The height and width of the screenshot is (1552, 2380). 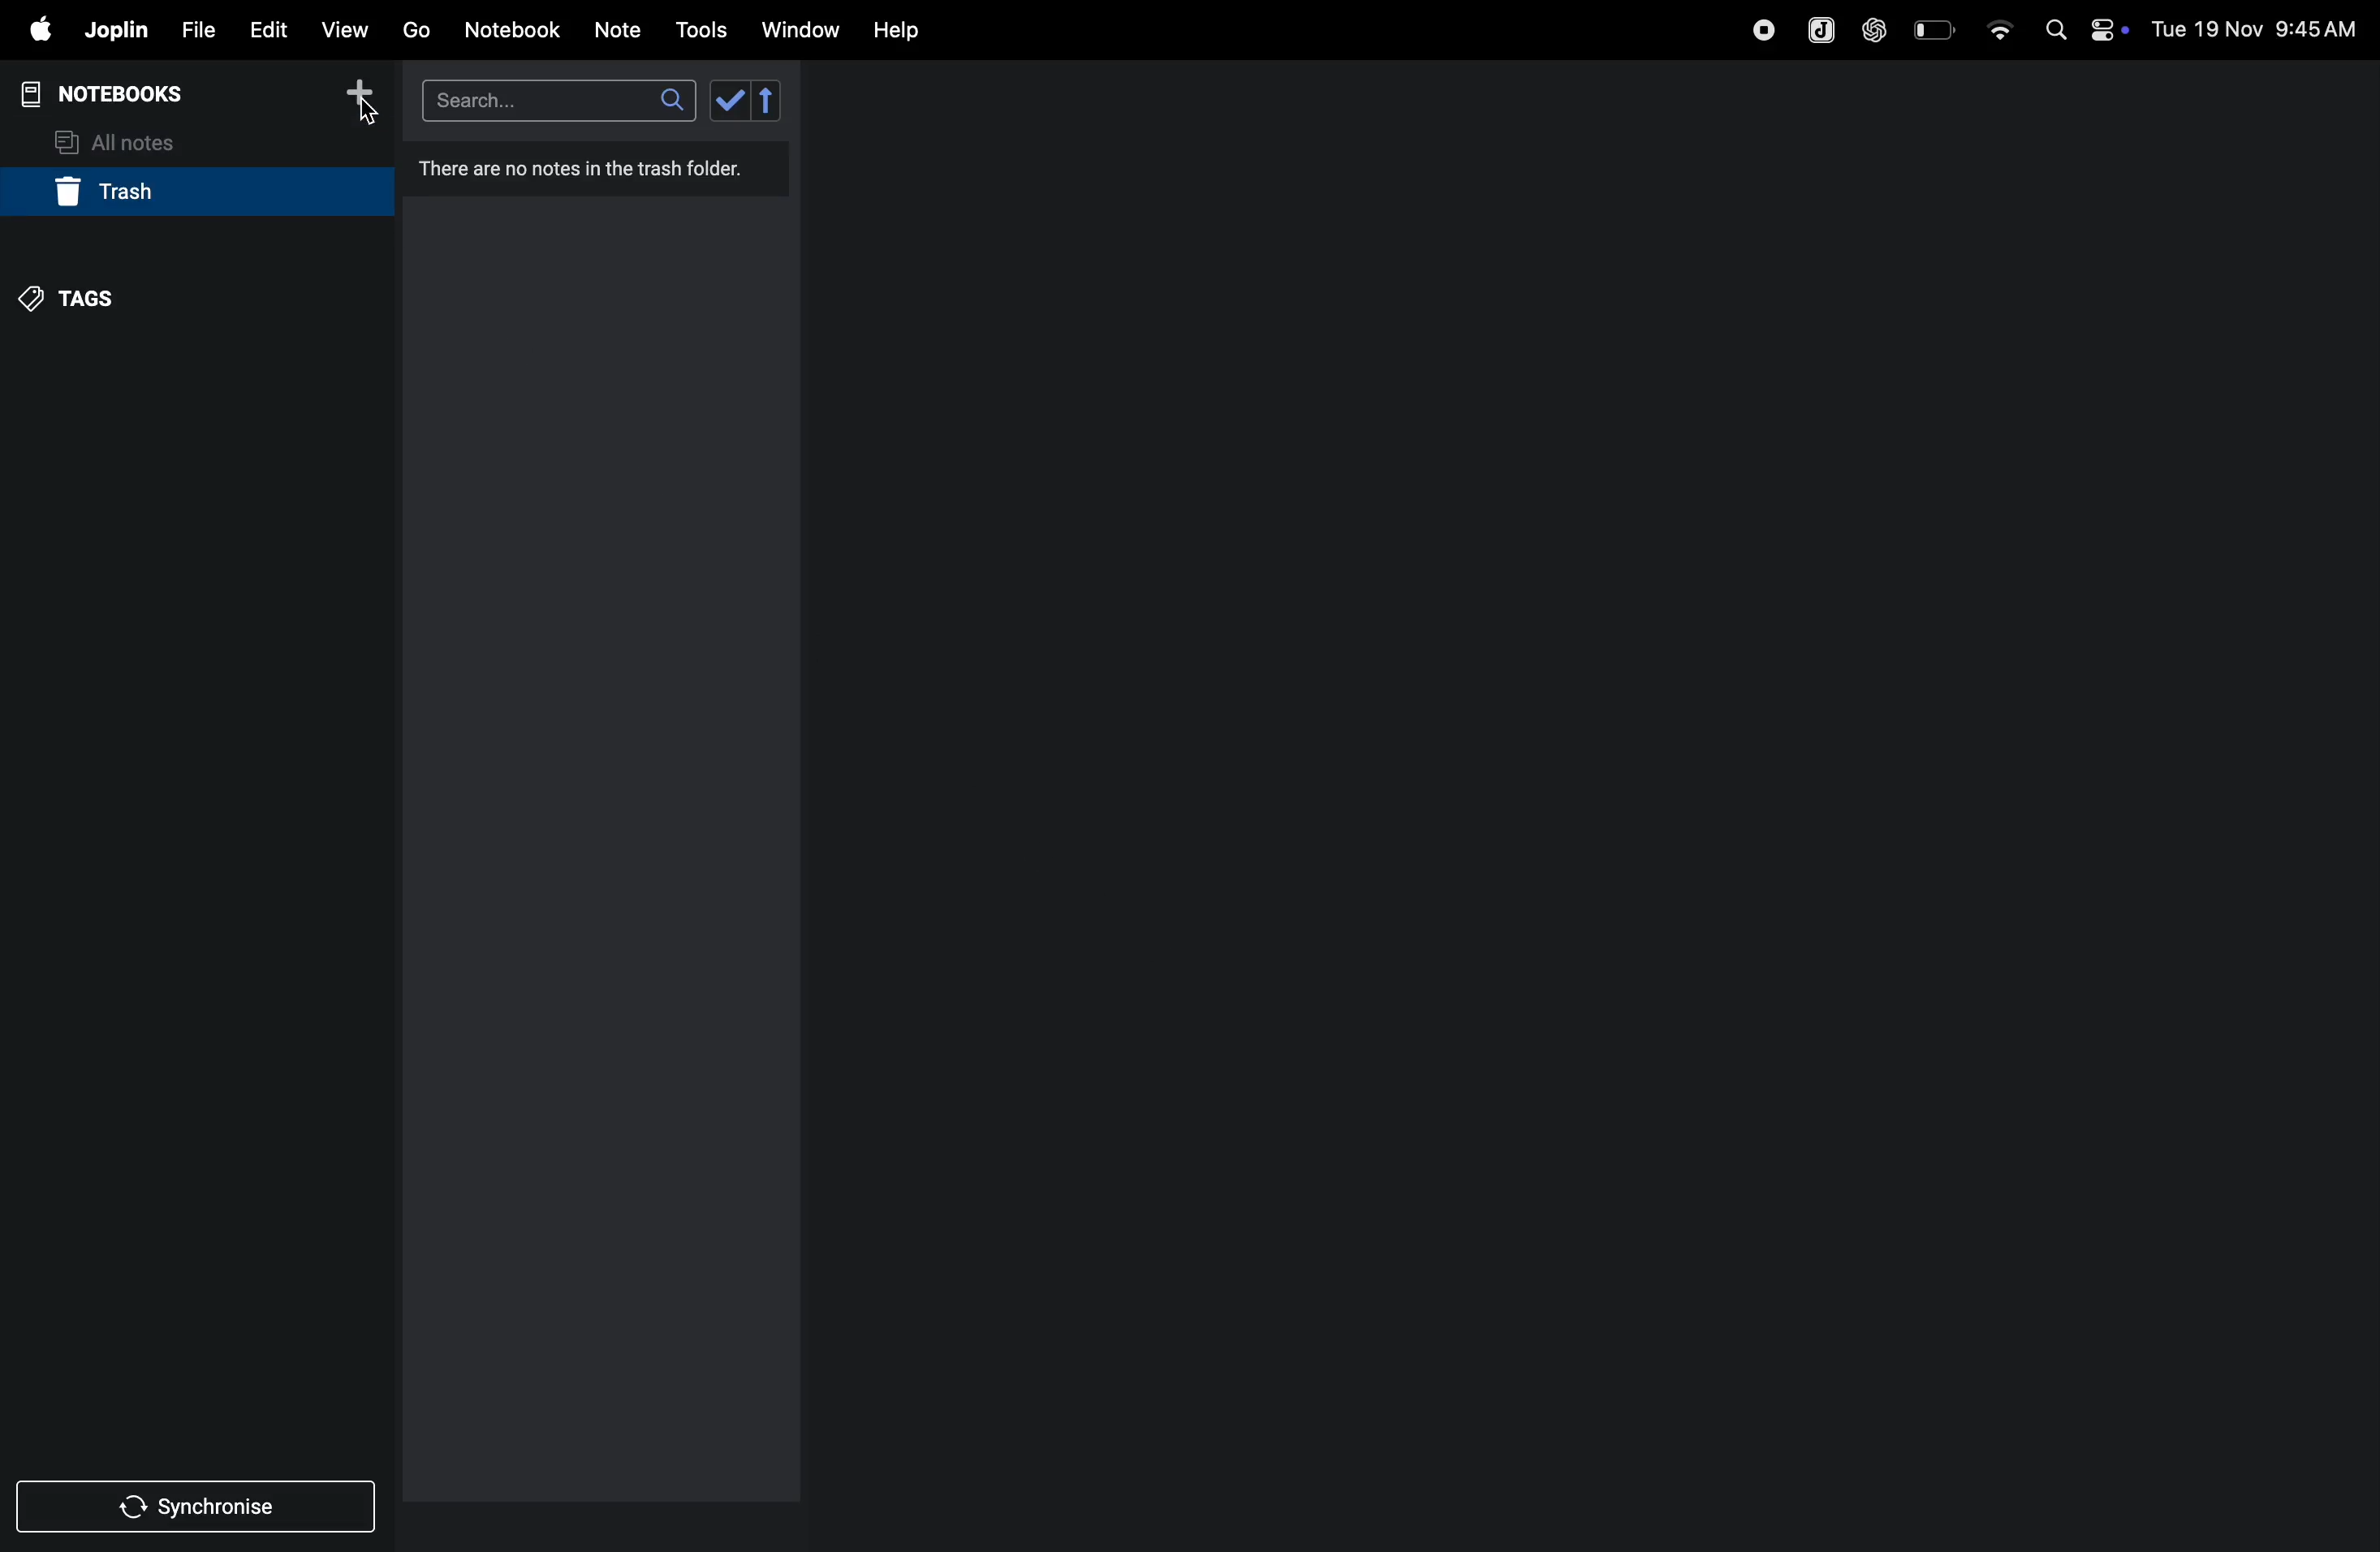 I want to click on battery, so click(x=1936, y=28).